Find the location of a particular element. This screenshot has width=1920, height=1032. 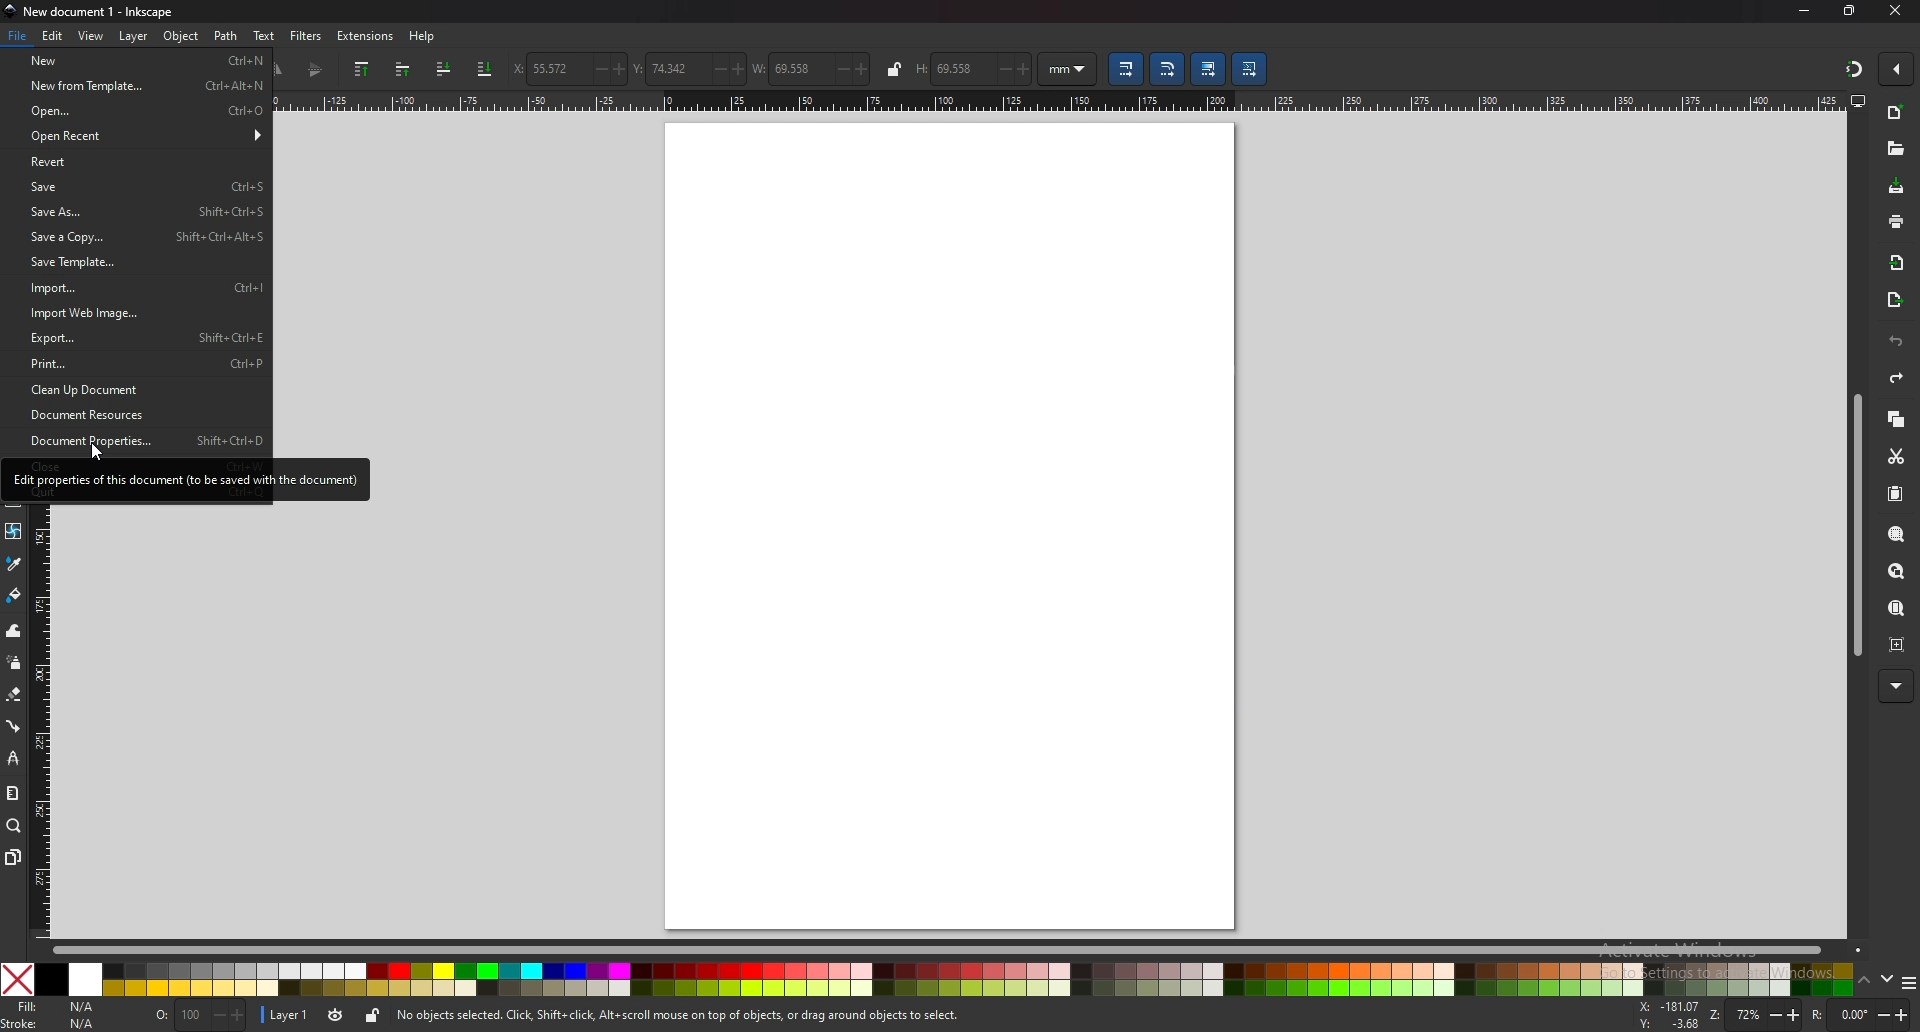

69.558 is located at coordinates (960, 70).